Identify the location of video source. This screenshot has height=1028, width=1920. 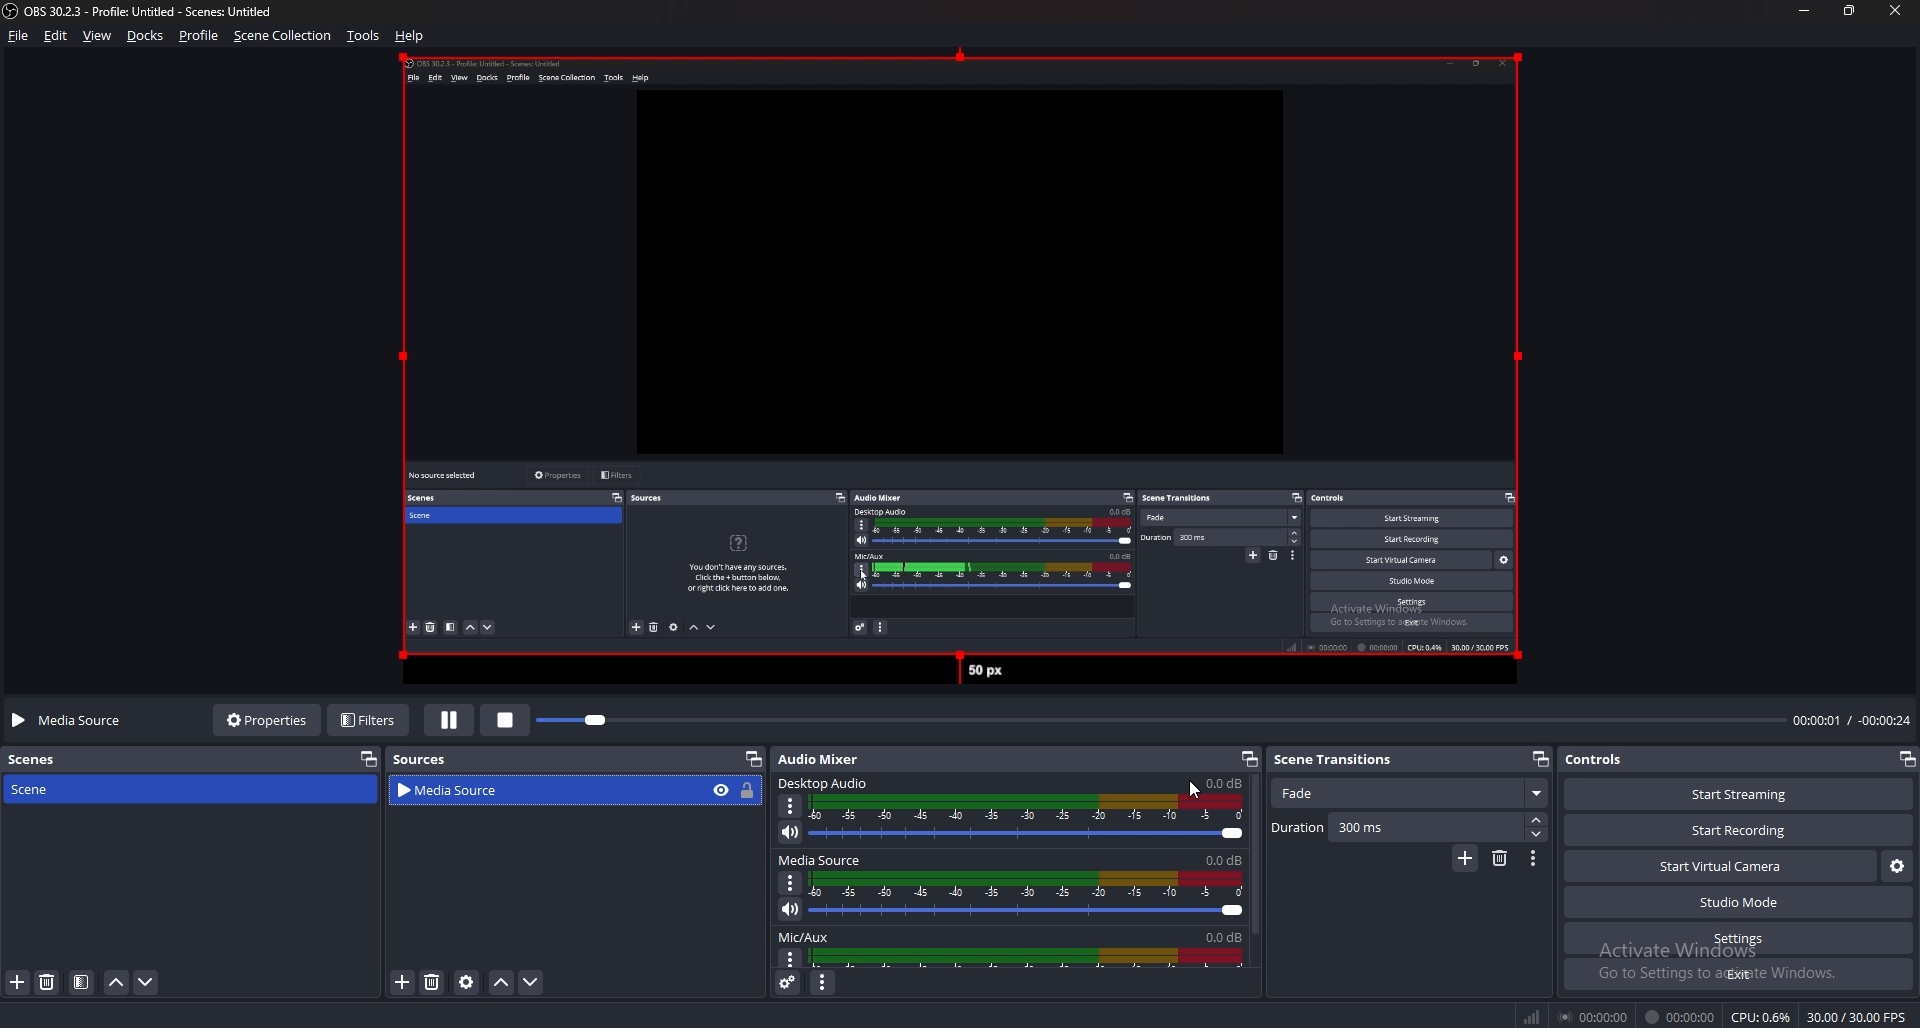
(537, 791).